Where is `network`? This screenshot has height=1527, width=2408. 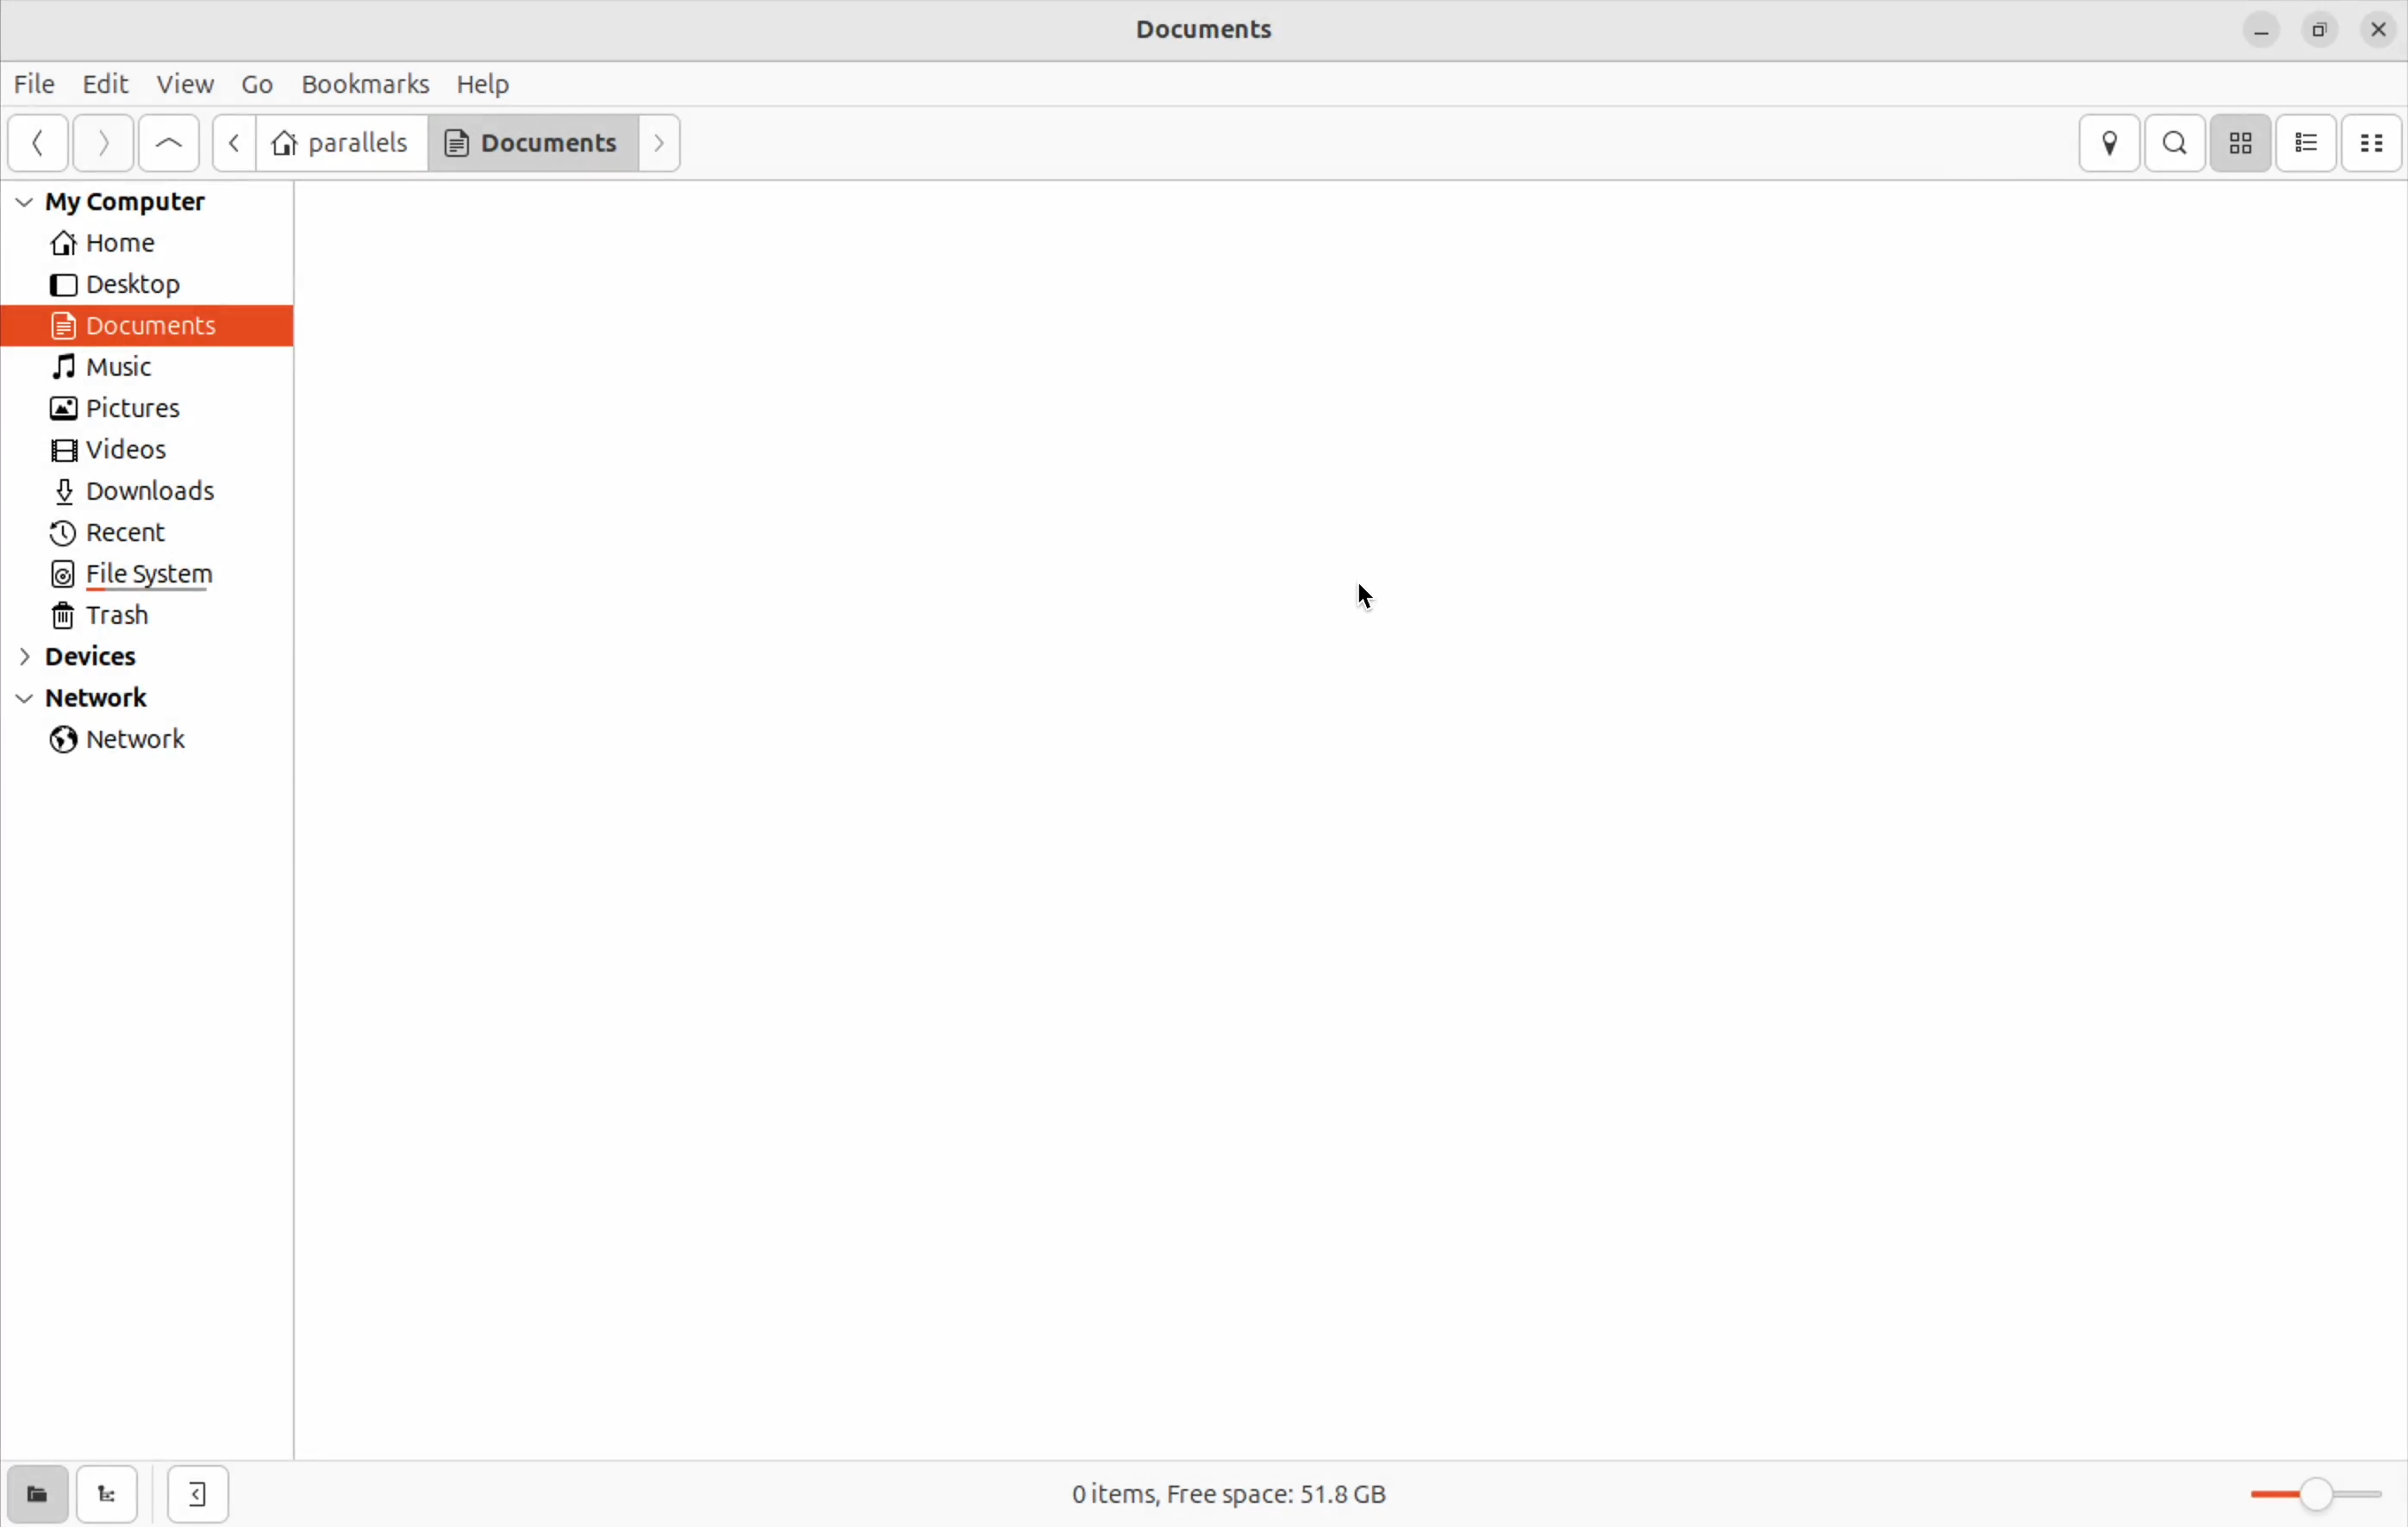
network is located at coordinates (145, 744).